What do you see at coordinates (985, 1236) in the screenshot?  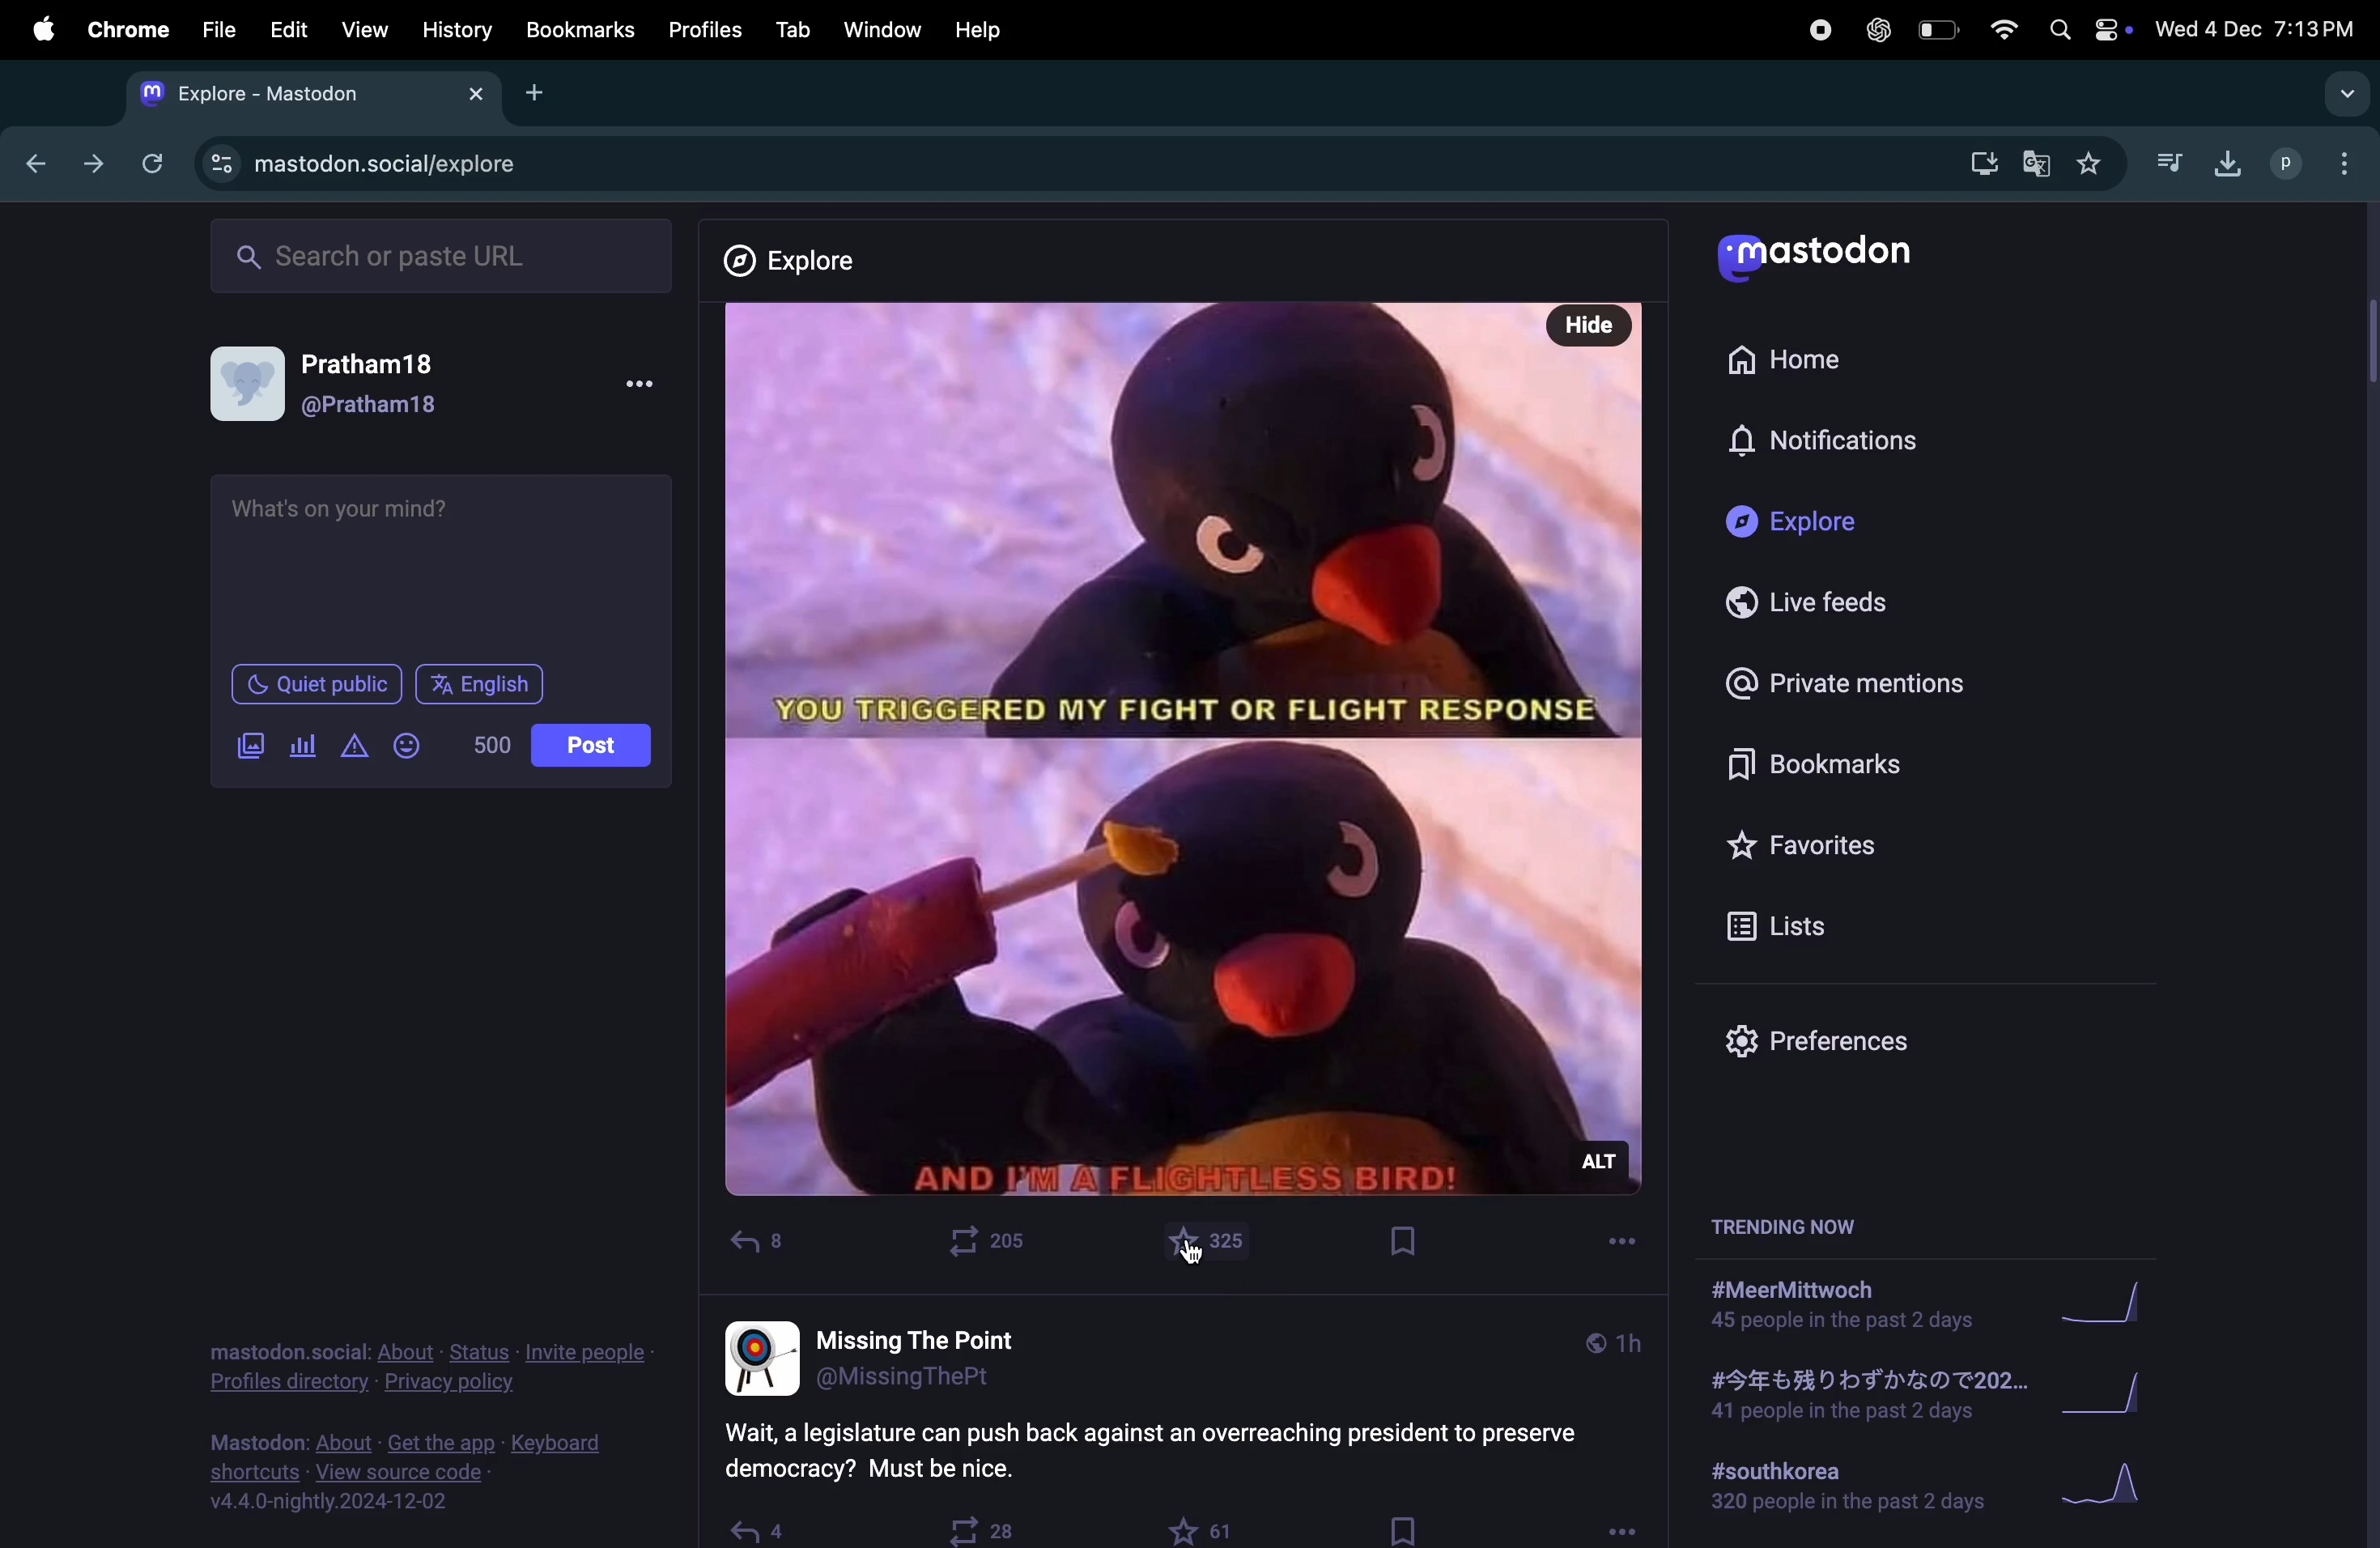 I see `boost` at bounding box center [985, 1236].